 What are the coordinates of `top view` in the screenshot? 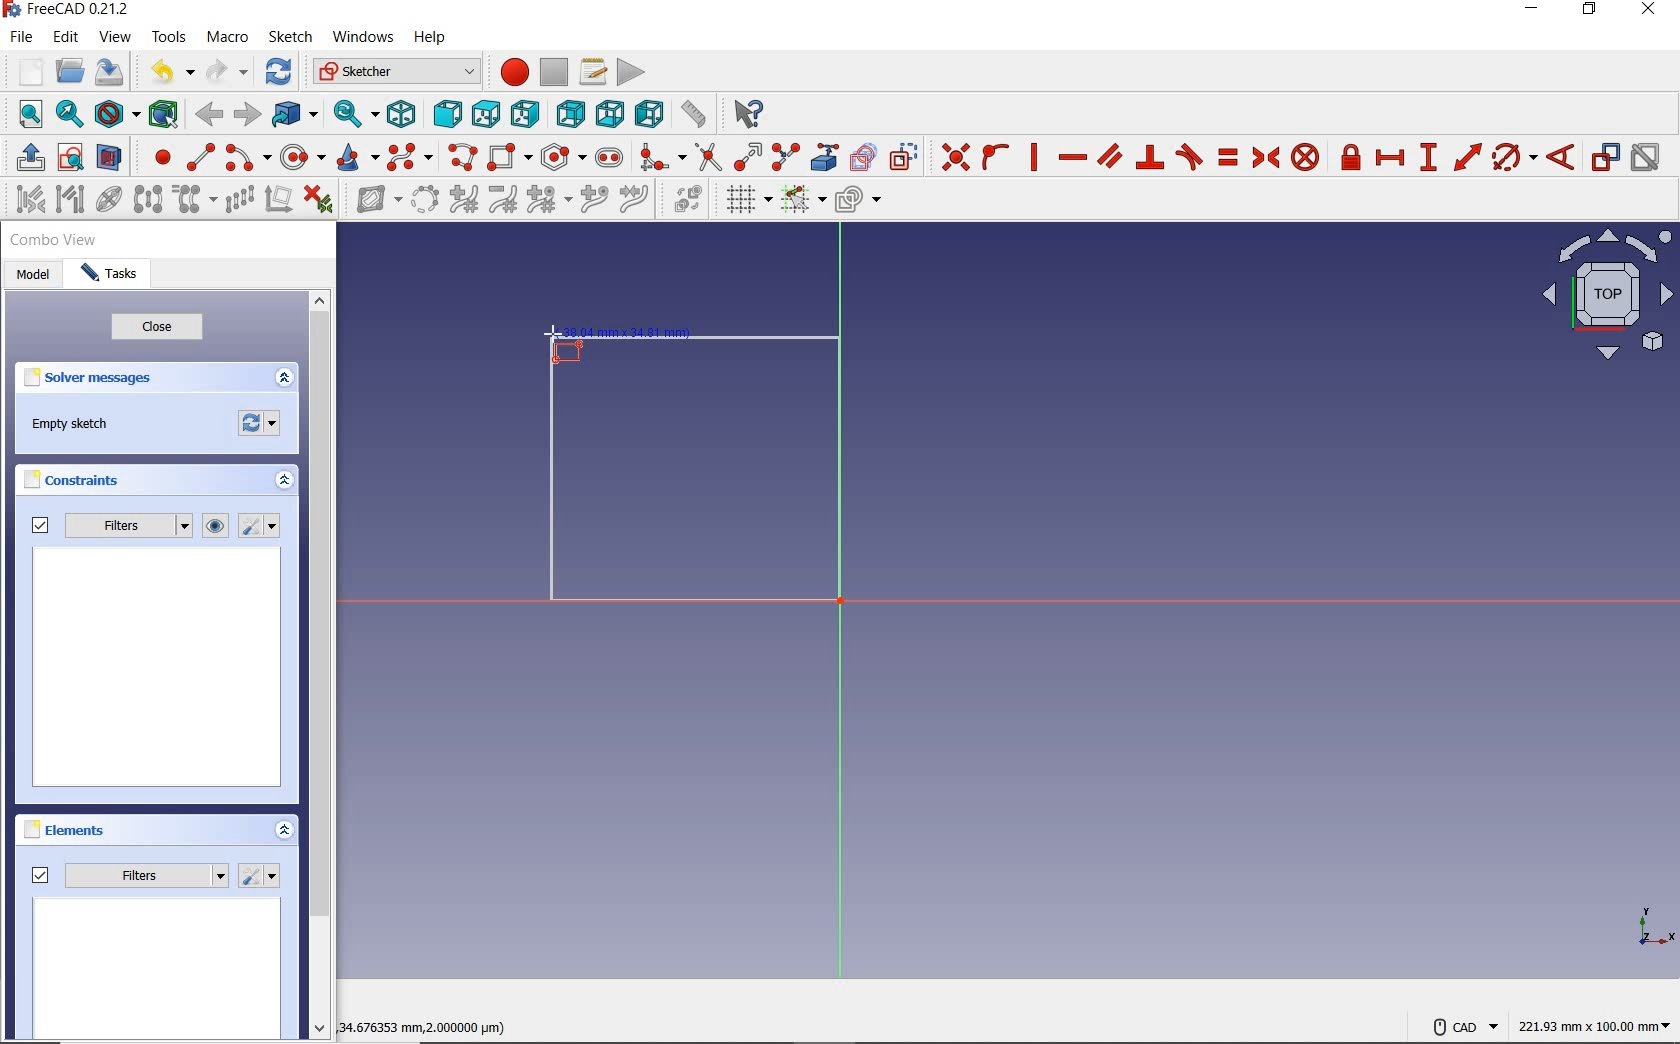 It's located at (1605, 300).